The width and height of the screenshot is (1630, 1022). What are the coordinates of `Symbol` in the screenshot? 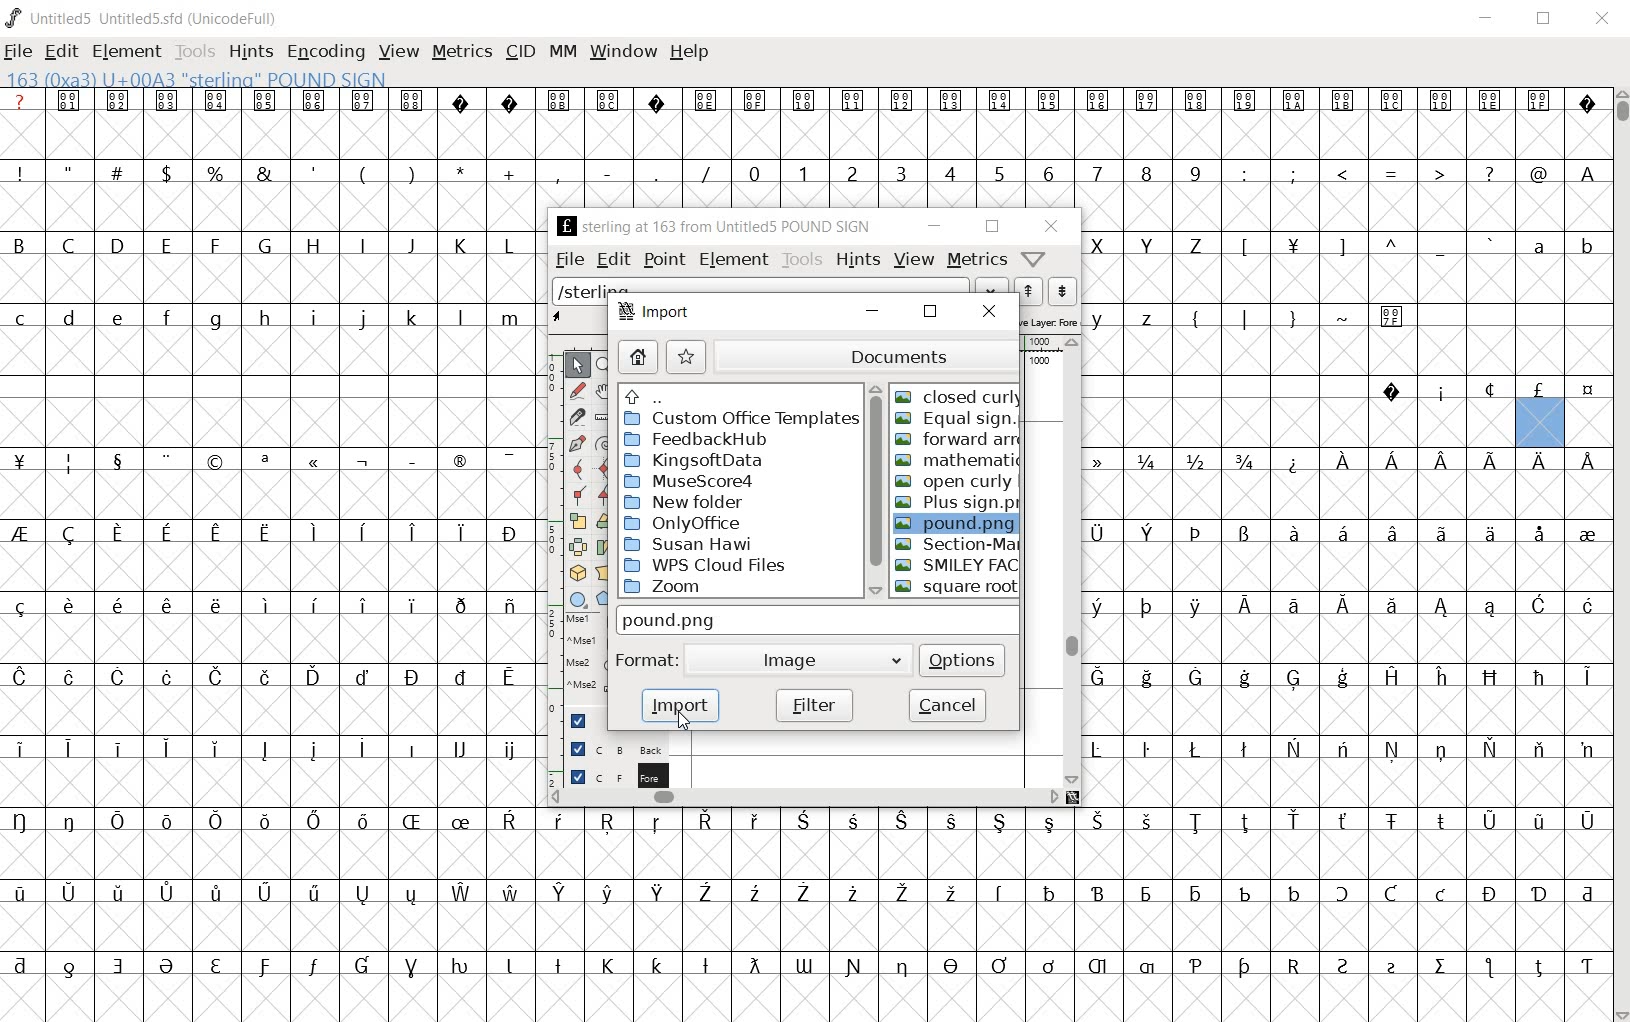 It's located at (70, 891).